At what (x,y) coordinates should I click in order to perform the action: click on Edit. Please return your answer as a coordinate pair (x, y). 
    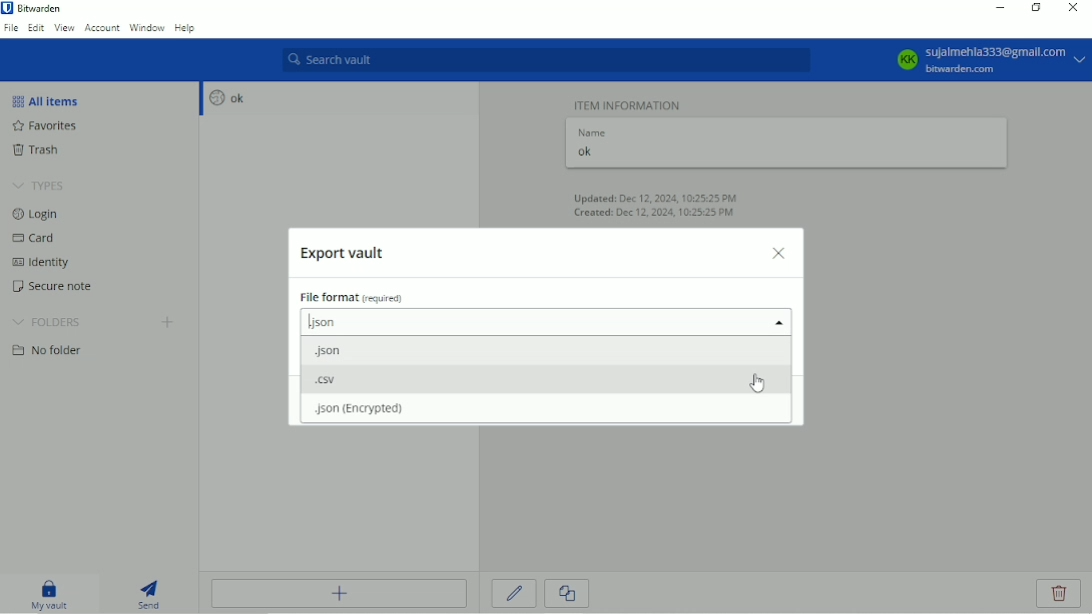
    Looking at the image, I should click on (515, 593).